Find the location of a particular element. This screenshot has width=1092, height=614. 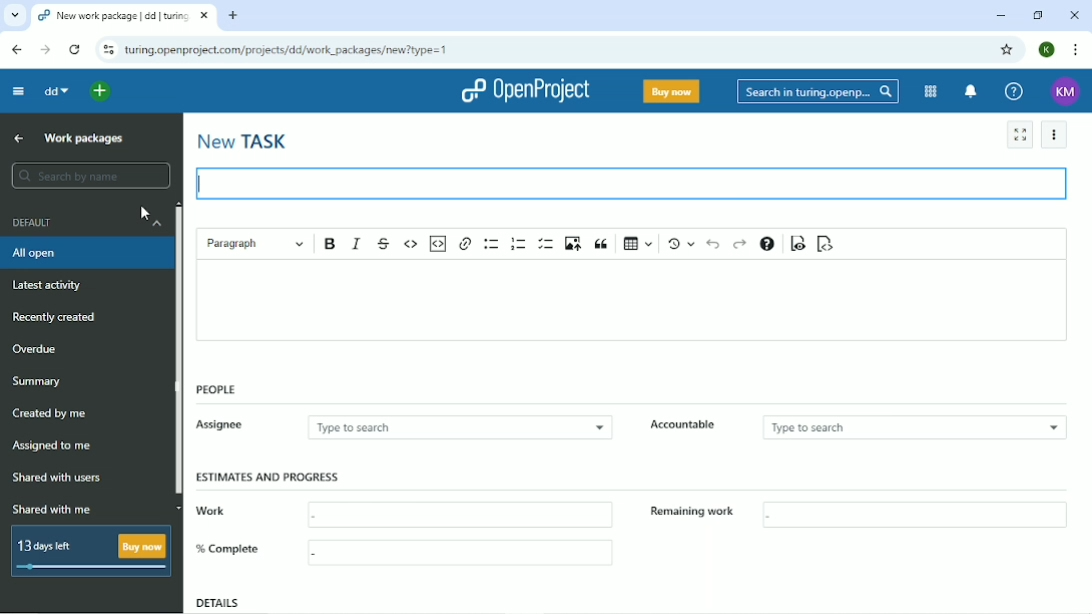

13 days left Buy now is located at coordinates (89, 551).